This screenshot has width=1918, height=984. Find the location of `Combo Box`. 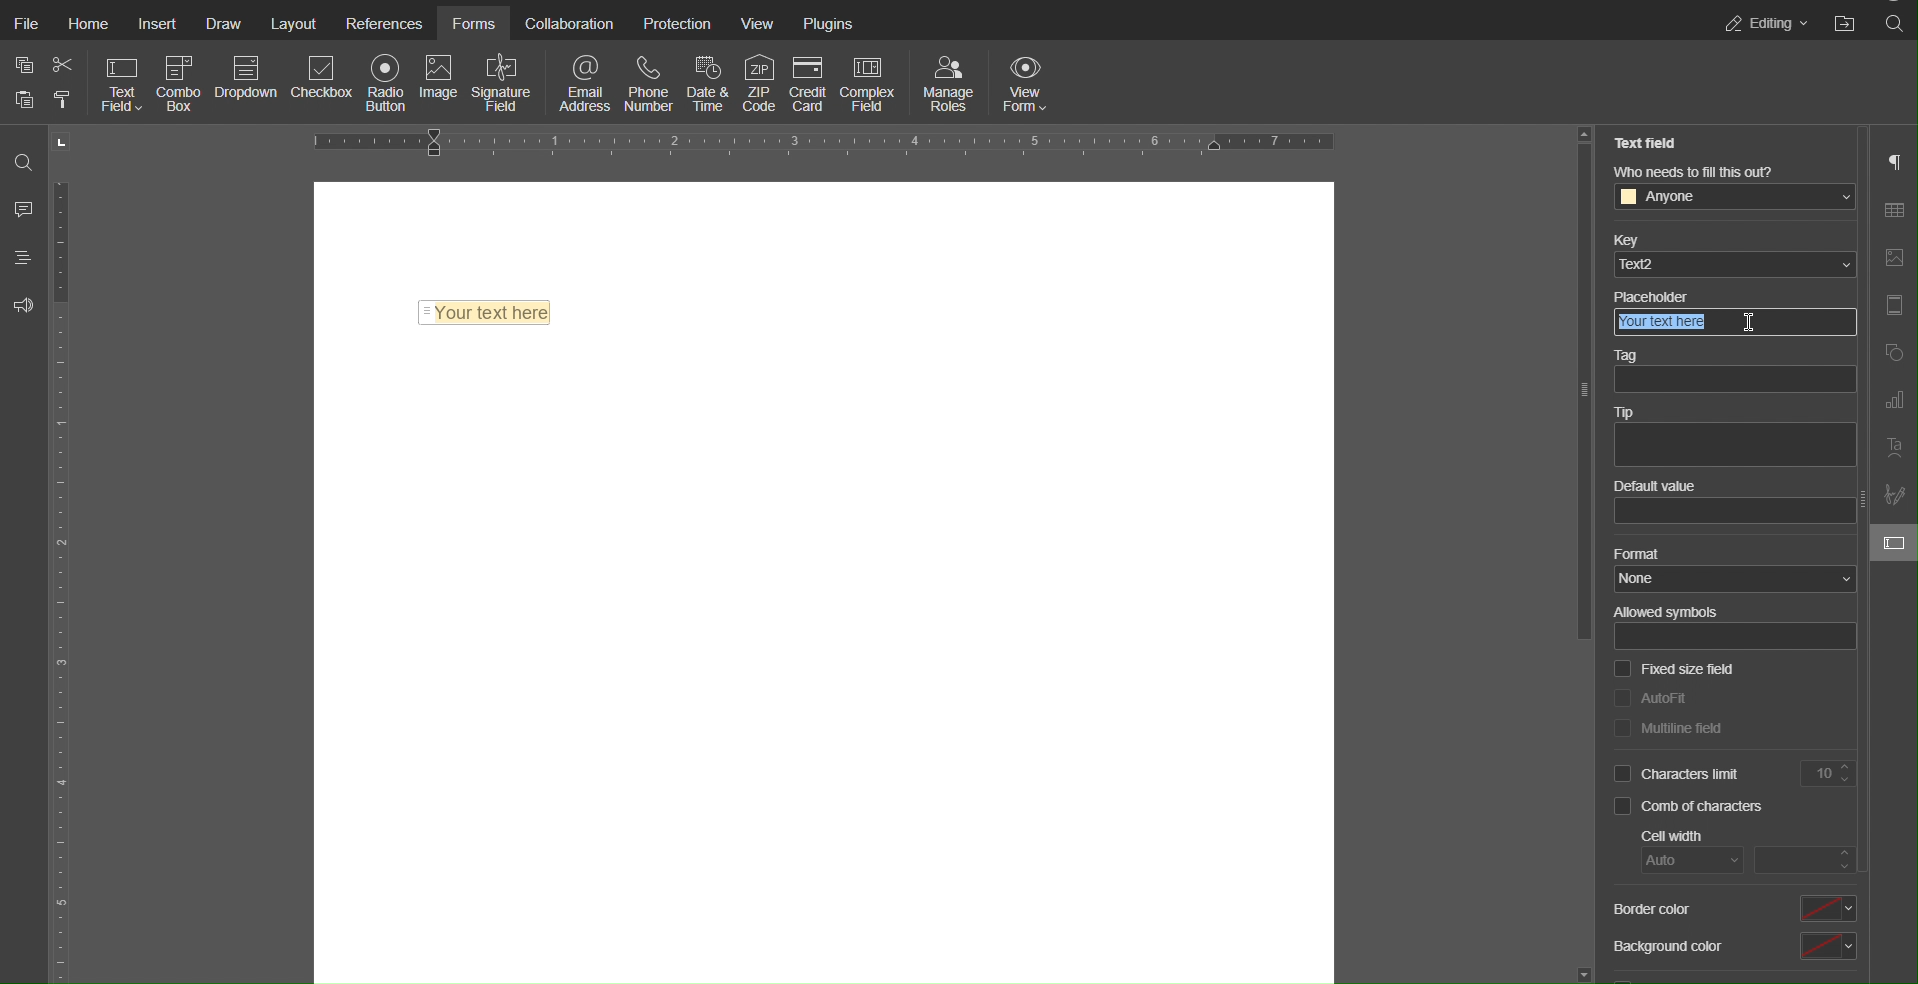

Combo Box is located at coordinates (182, 83).